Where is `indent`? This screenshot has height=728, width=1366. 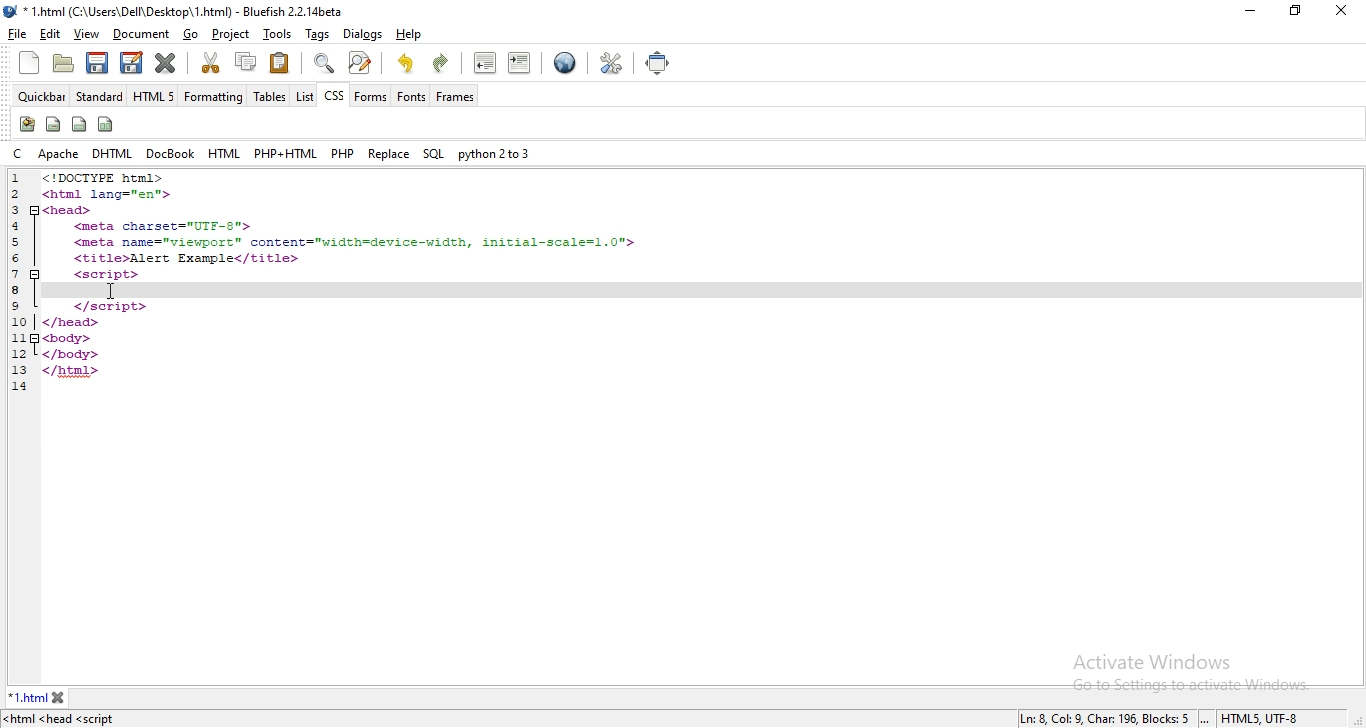
indent is located at coordinates (522, 61).